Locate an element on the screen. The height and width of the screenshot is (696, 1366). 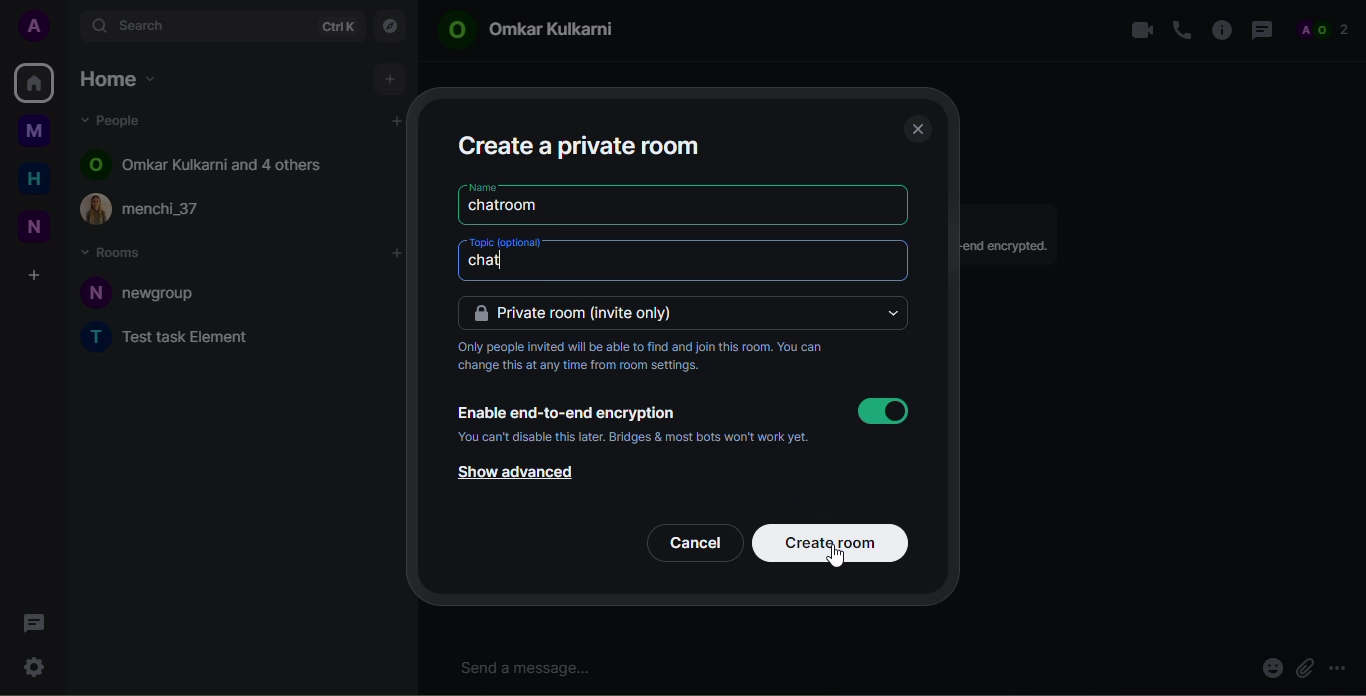
more is located at coordinates (1341, 664).